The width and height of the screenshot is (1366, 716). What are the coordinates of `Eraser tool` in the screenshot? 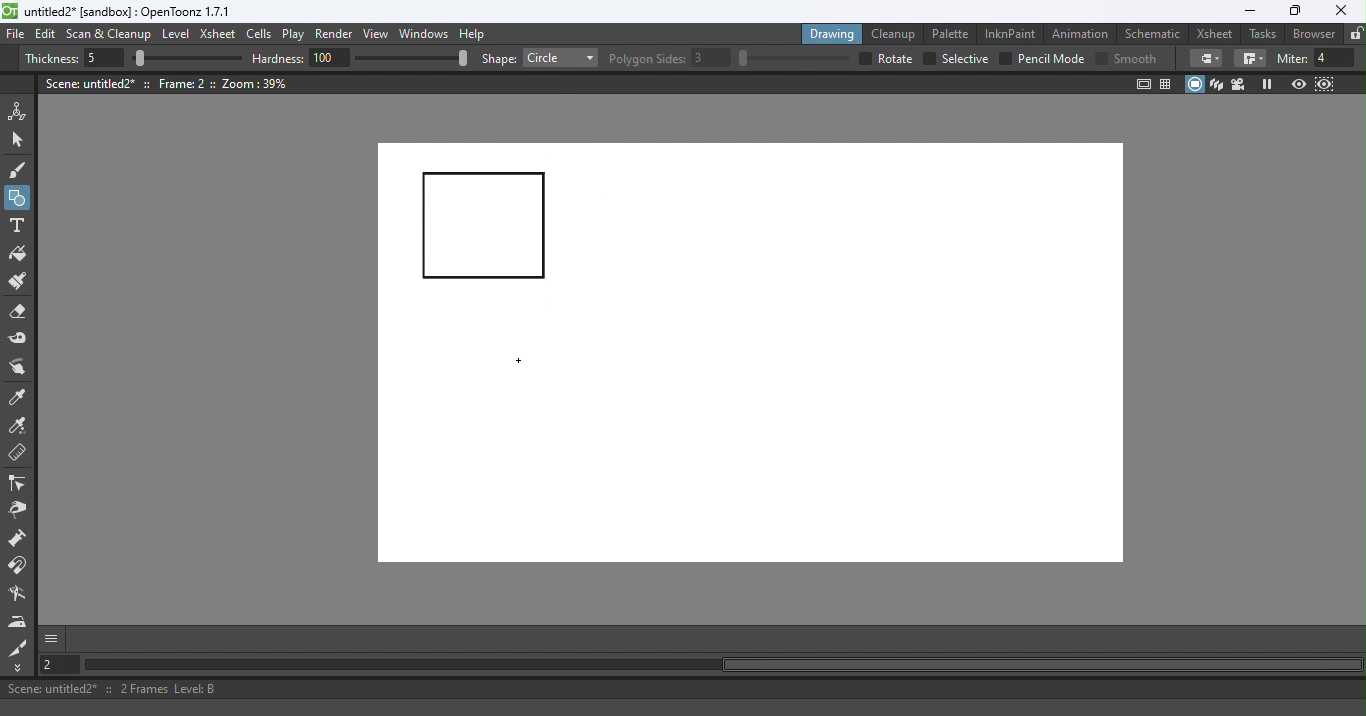 It's located at (23, 312).